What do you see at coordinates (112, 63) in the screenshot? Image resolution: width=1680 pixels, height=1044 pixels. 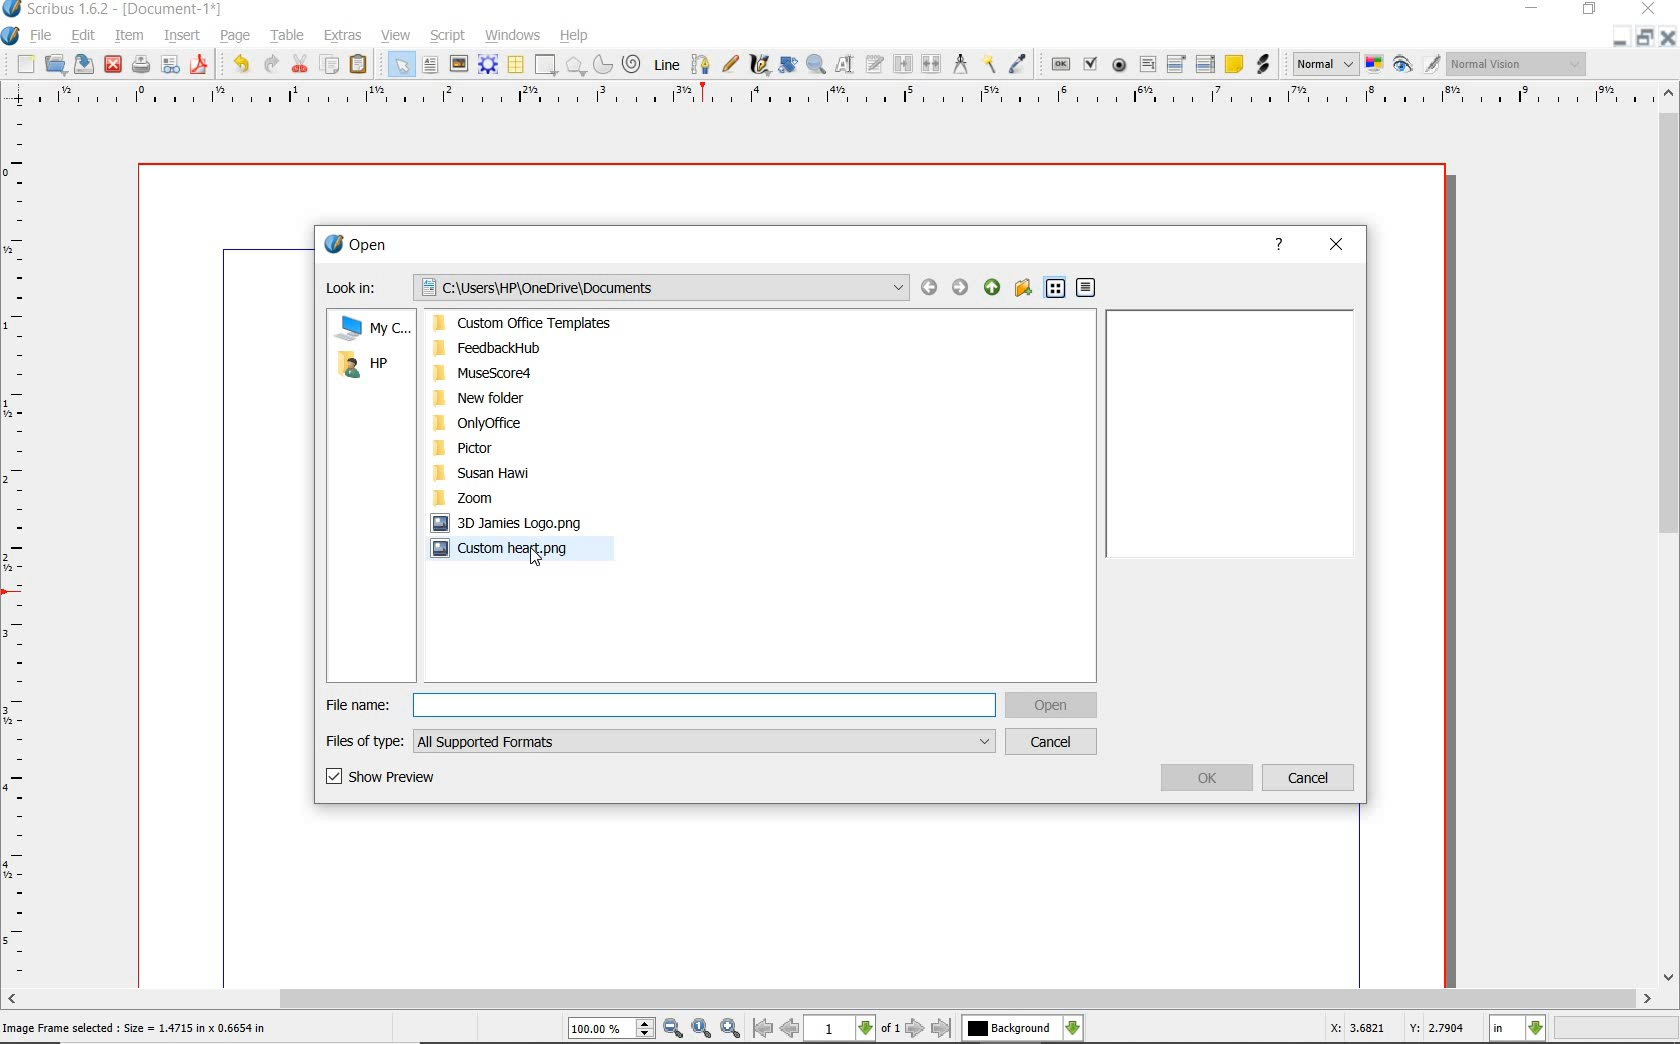 I see `close` at bounding box center [112, 63].